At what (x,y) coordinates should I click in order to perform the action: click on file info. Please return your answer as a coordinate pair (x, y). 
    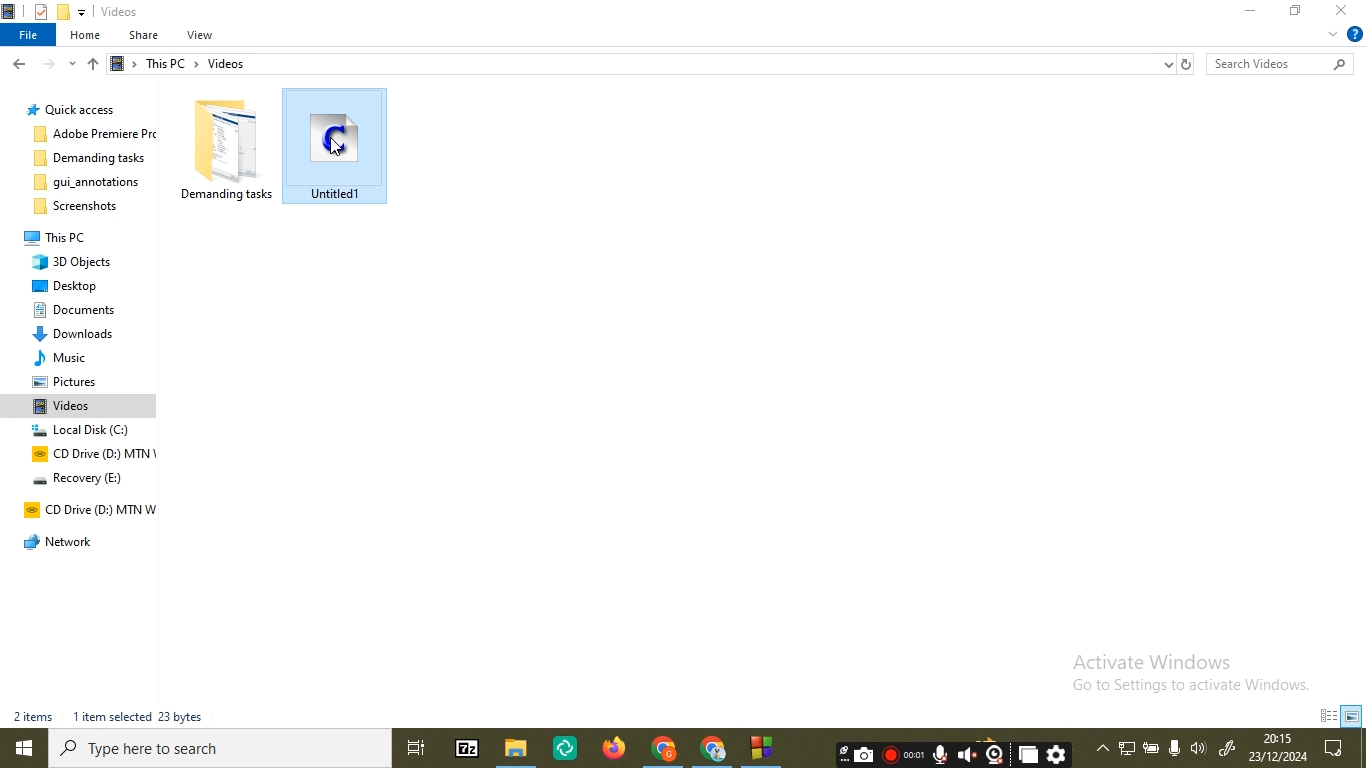
    Looking at the image, I should click on (105, 717).